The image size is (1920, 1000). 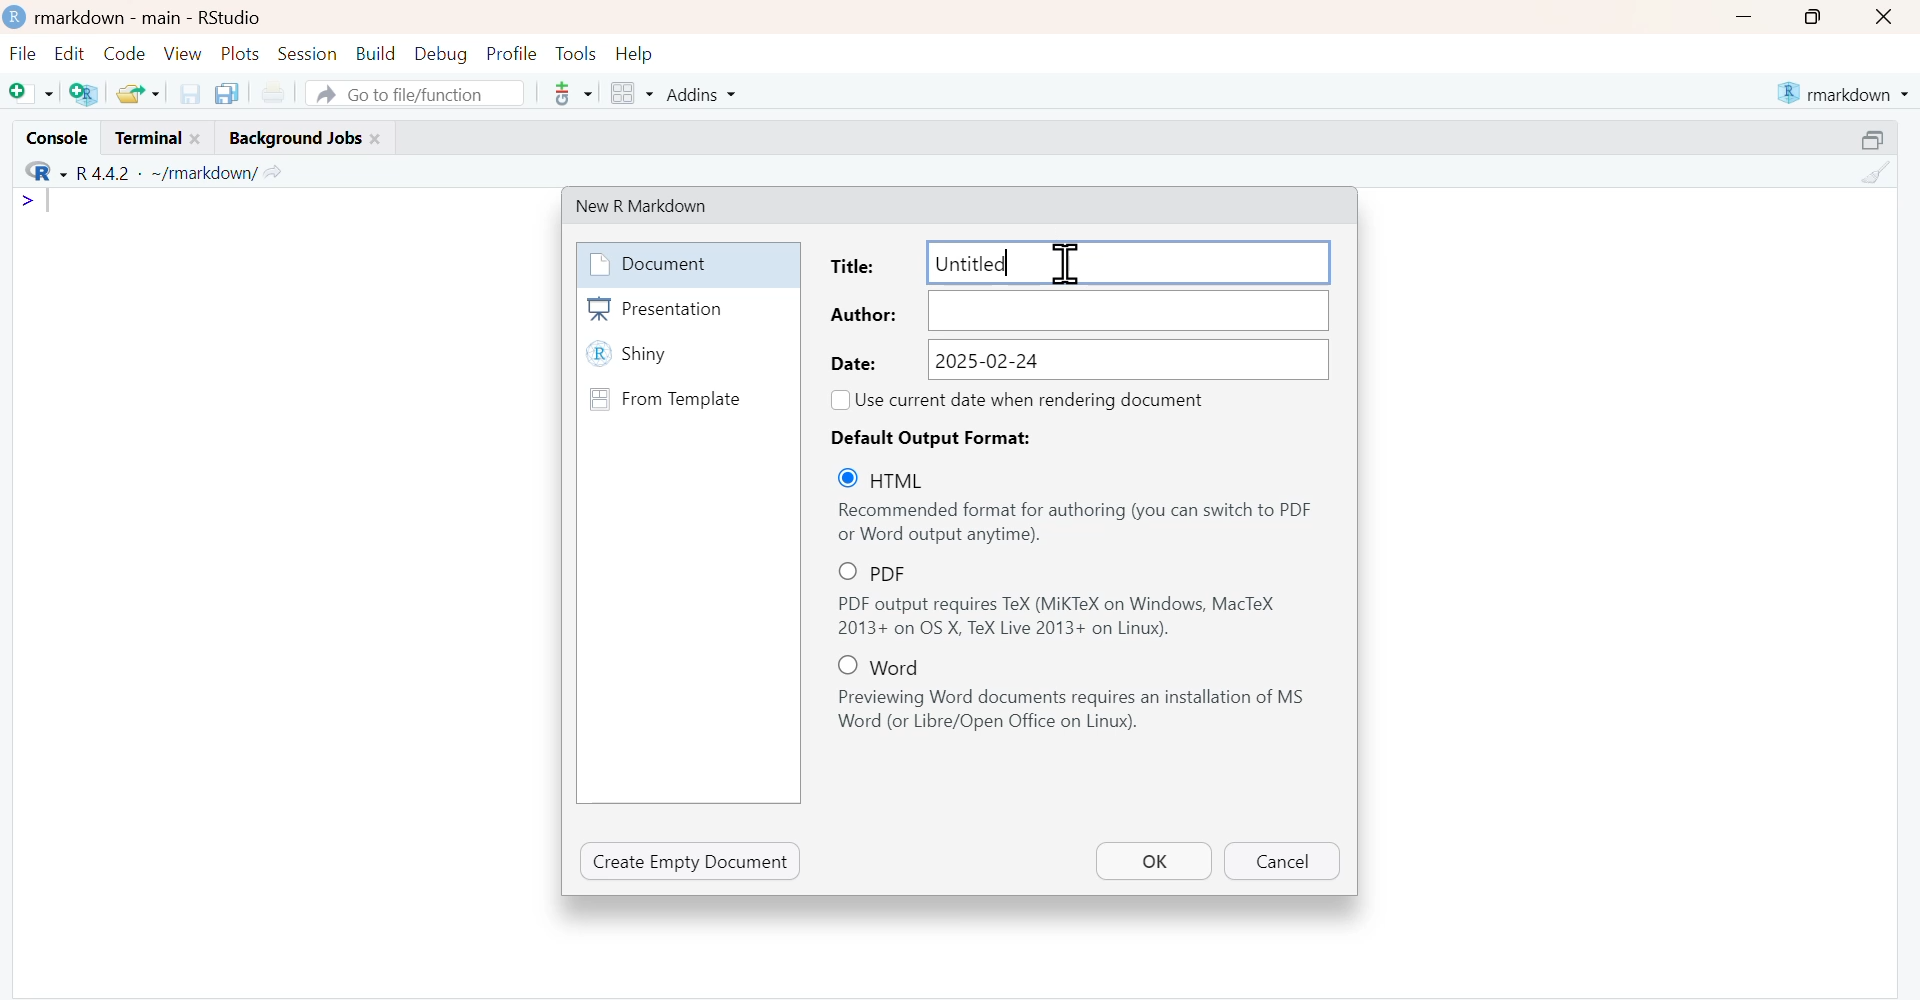 What do you see at coordinates (1743, 16) in the screenshot?
I see `minimize` at bounding box center [1743, 16].